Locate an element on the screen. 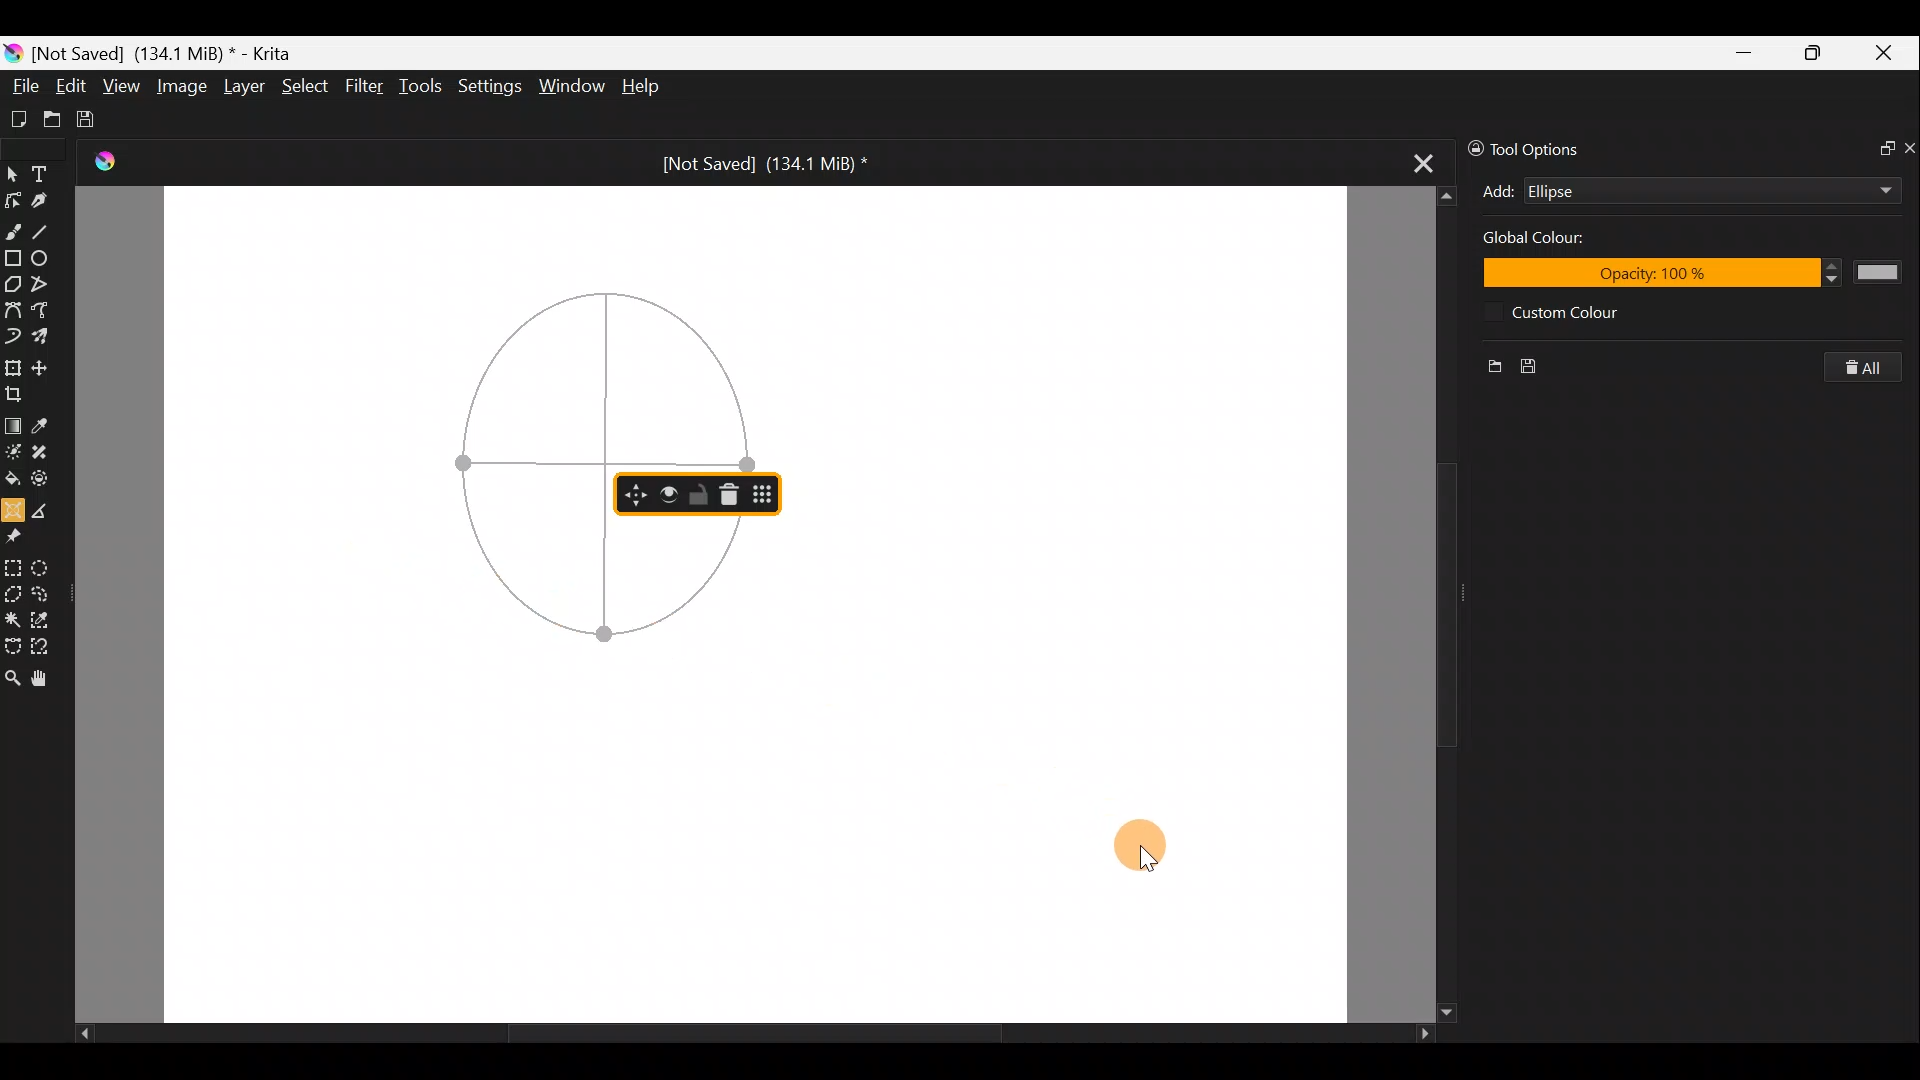  Move a layer is located at coordinates (44, 364).